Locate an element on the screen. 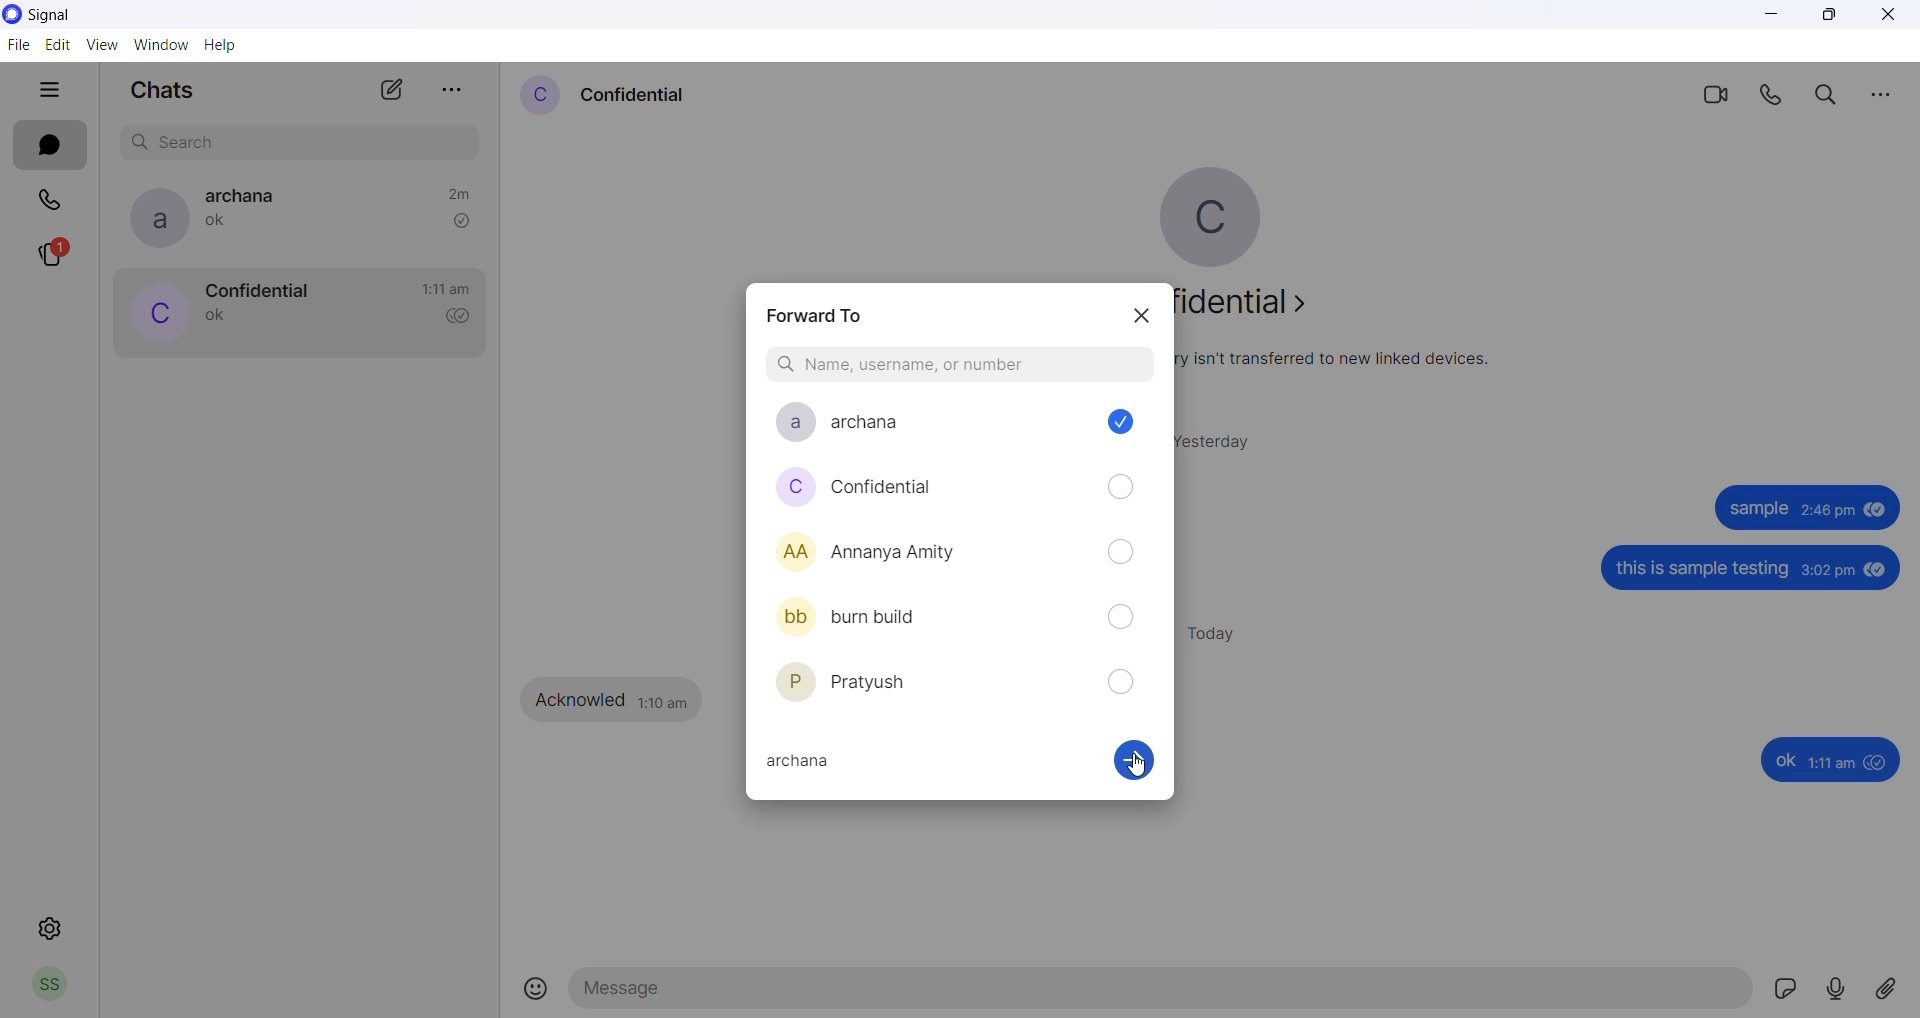 This screenshot has width=1920, height=1018. yesterday messages heading is located at coordinates (1225, 436).